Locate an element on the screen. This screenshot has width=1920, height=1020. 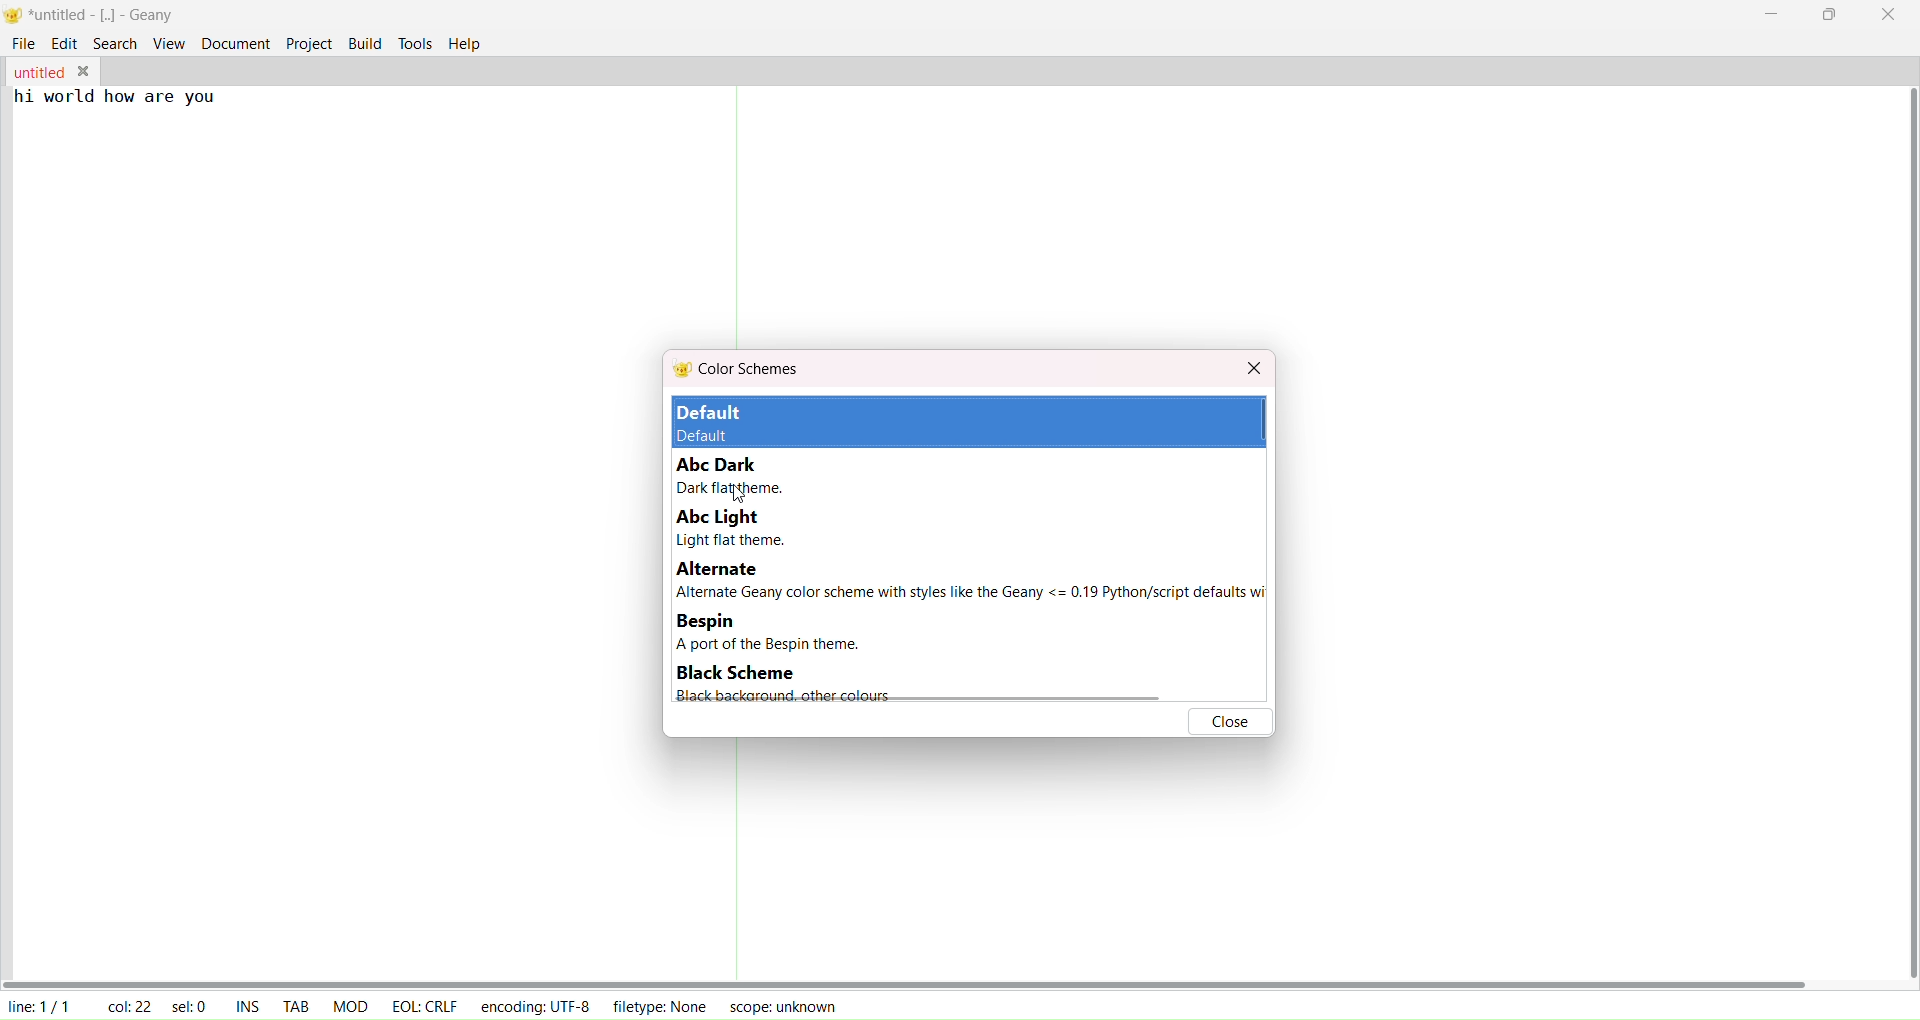
edit is located at coordinates (63, 43).